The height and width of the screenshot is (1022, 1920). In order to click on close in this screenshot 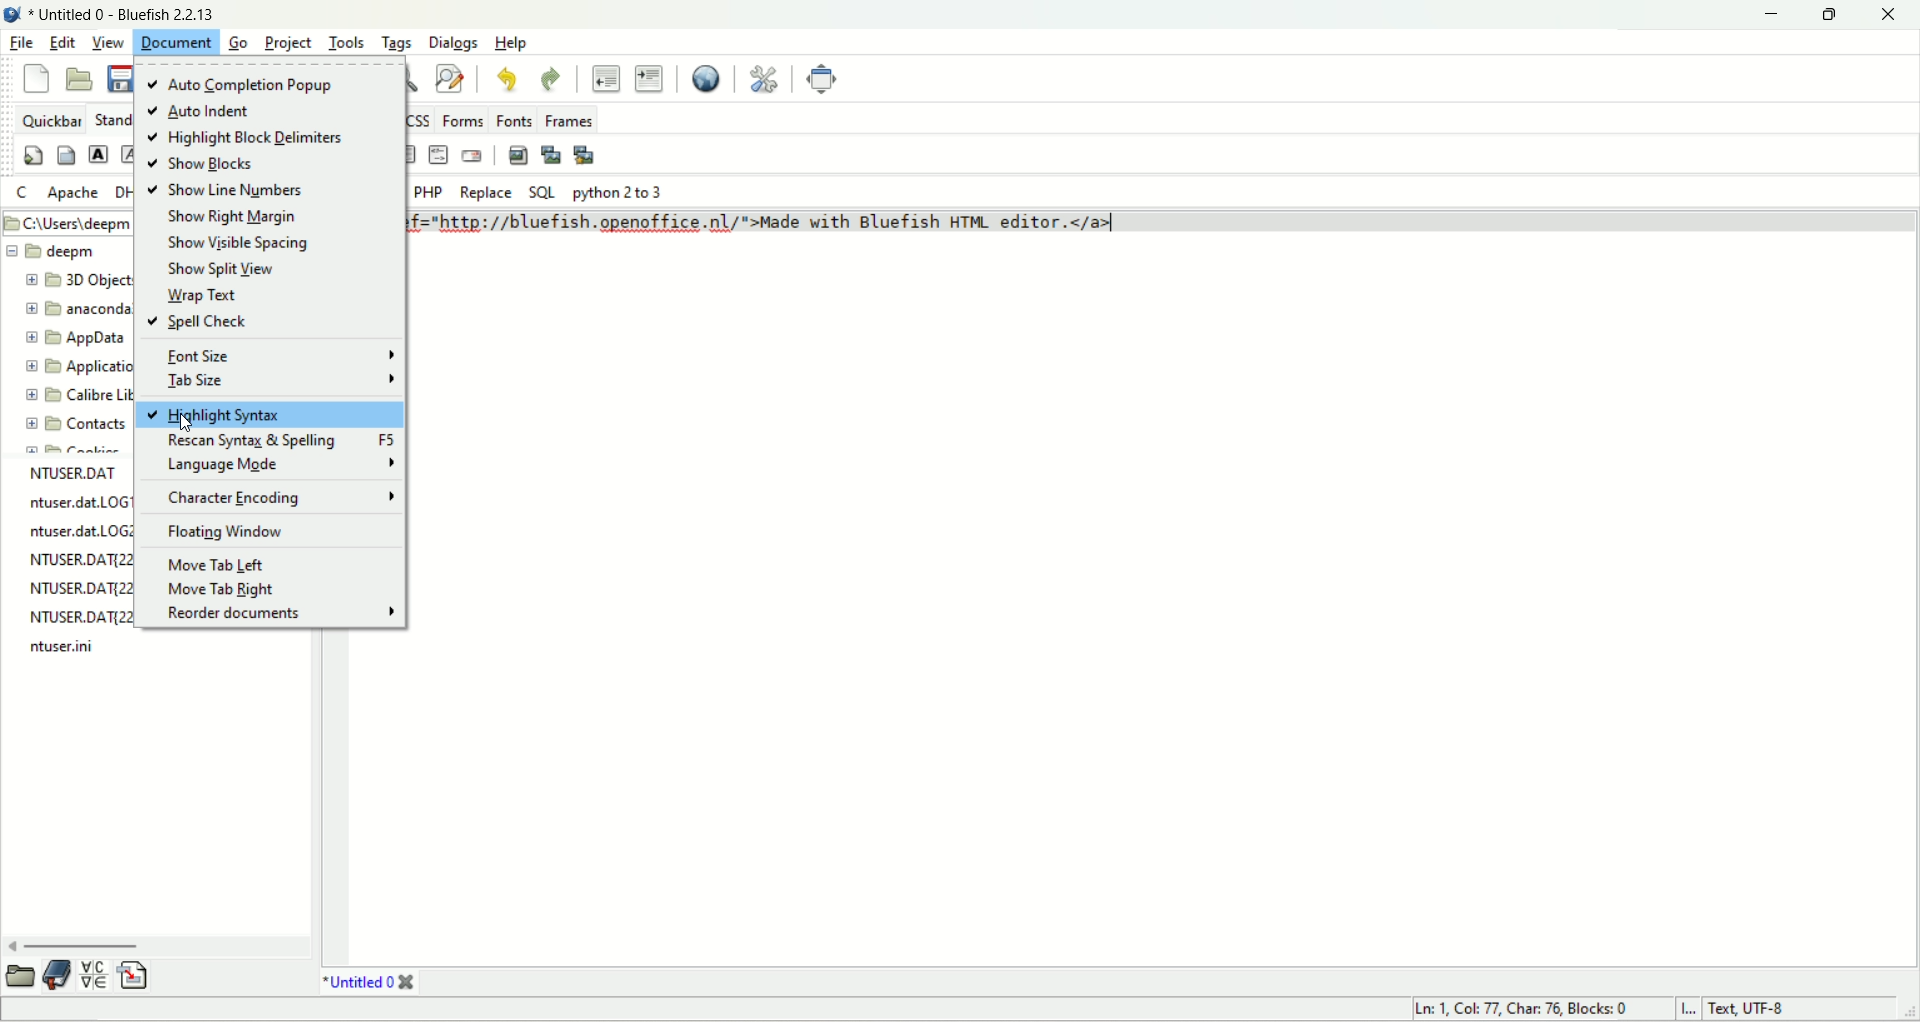, I will do `click(1890, 15)`.